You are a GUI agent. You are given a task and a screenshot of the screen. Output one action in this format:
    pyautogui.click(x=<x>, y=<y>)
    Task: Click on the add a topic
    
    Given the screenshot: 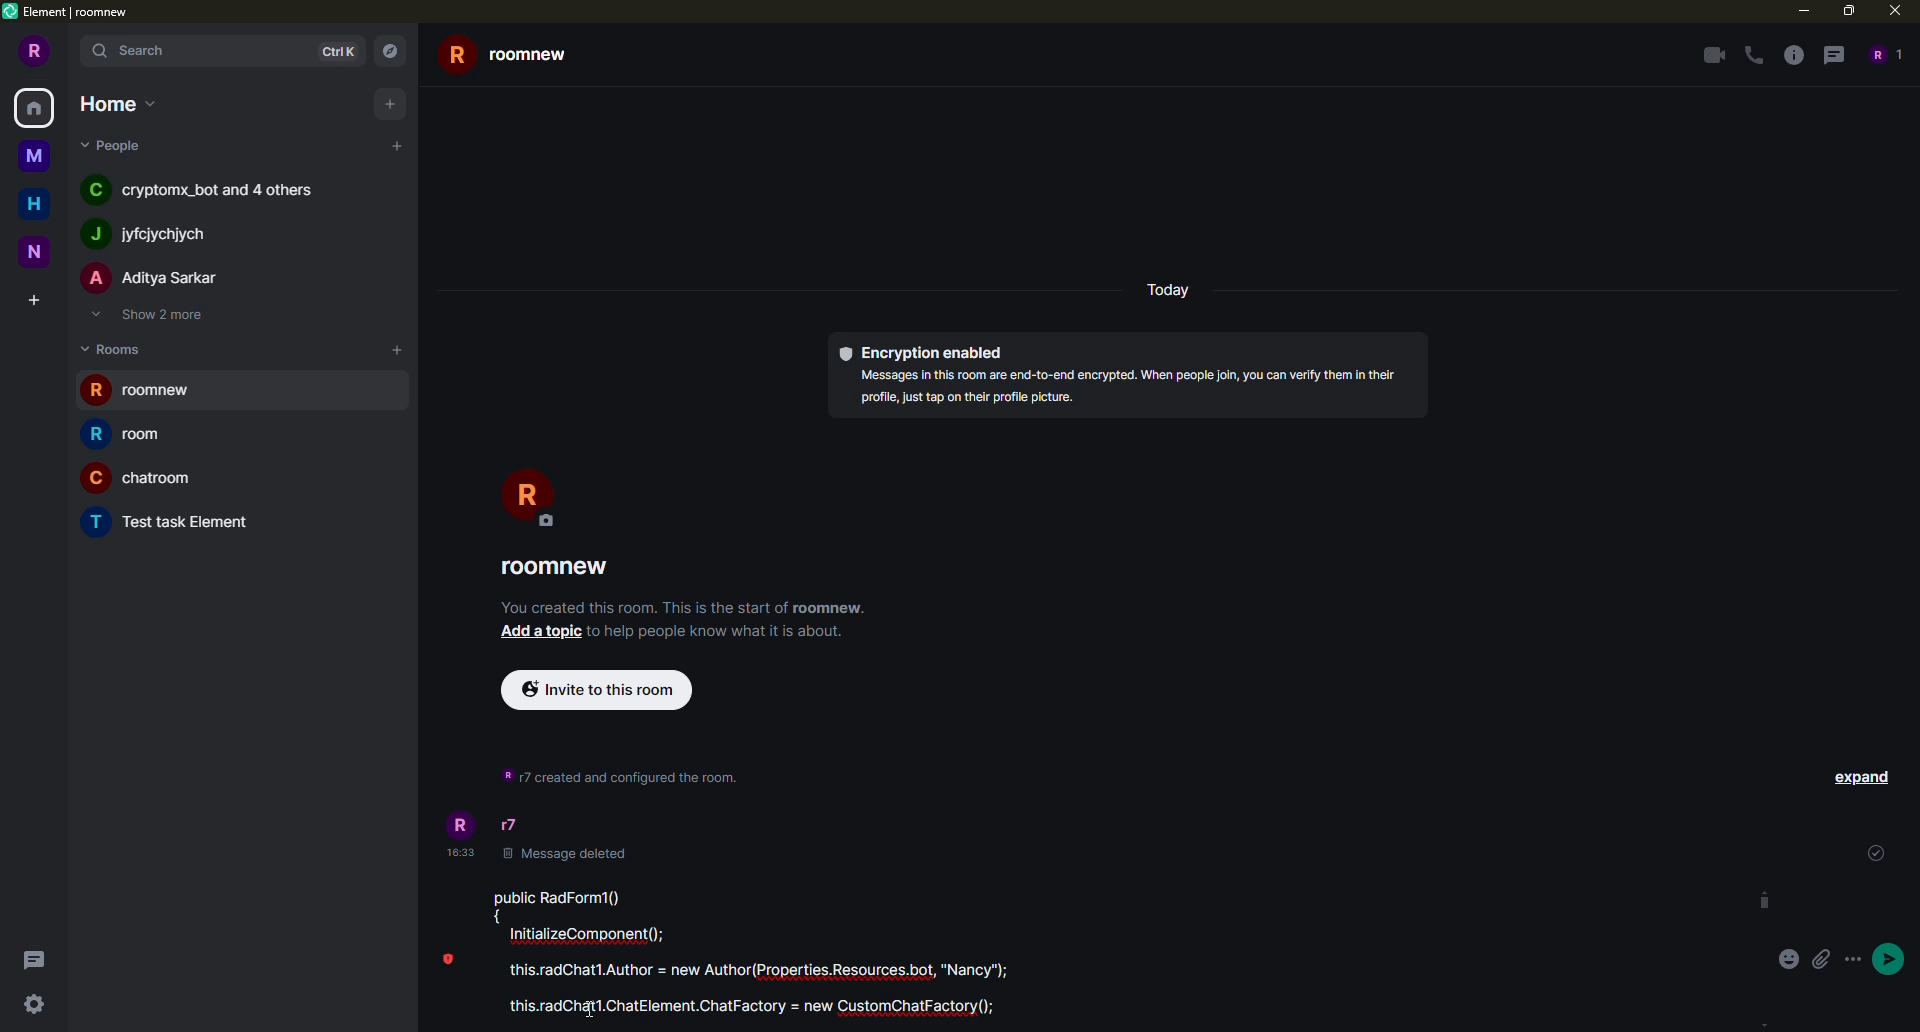 What is the action you would take?
    pyautogui.click(x=541, y=632)
    